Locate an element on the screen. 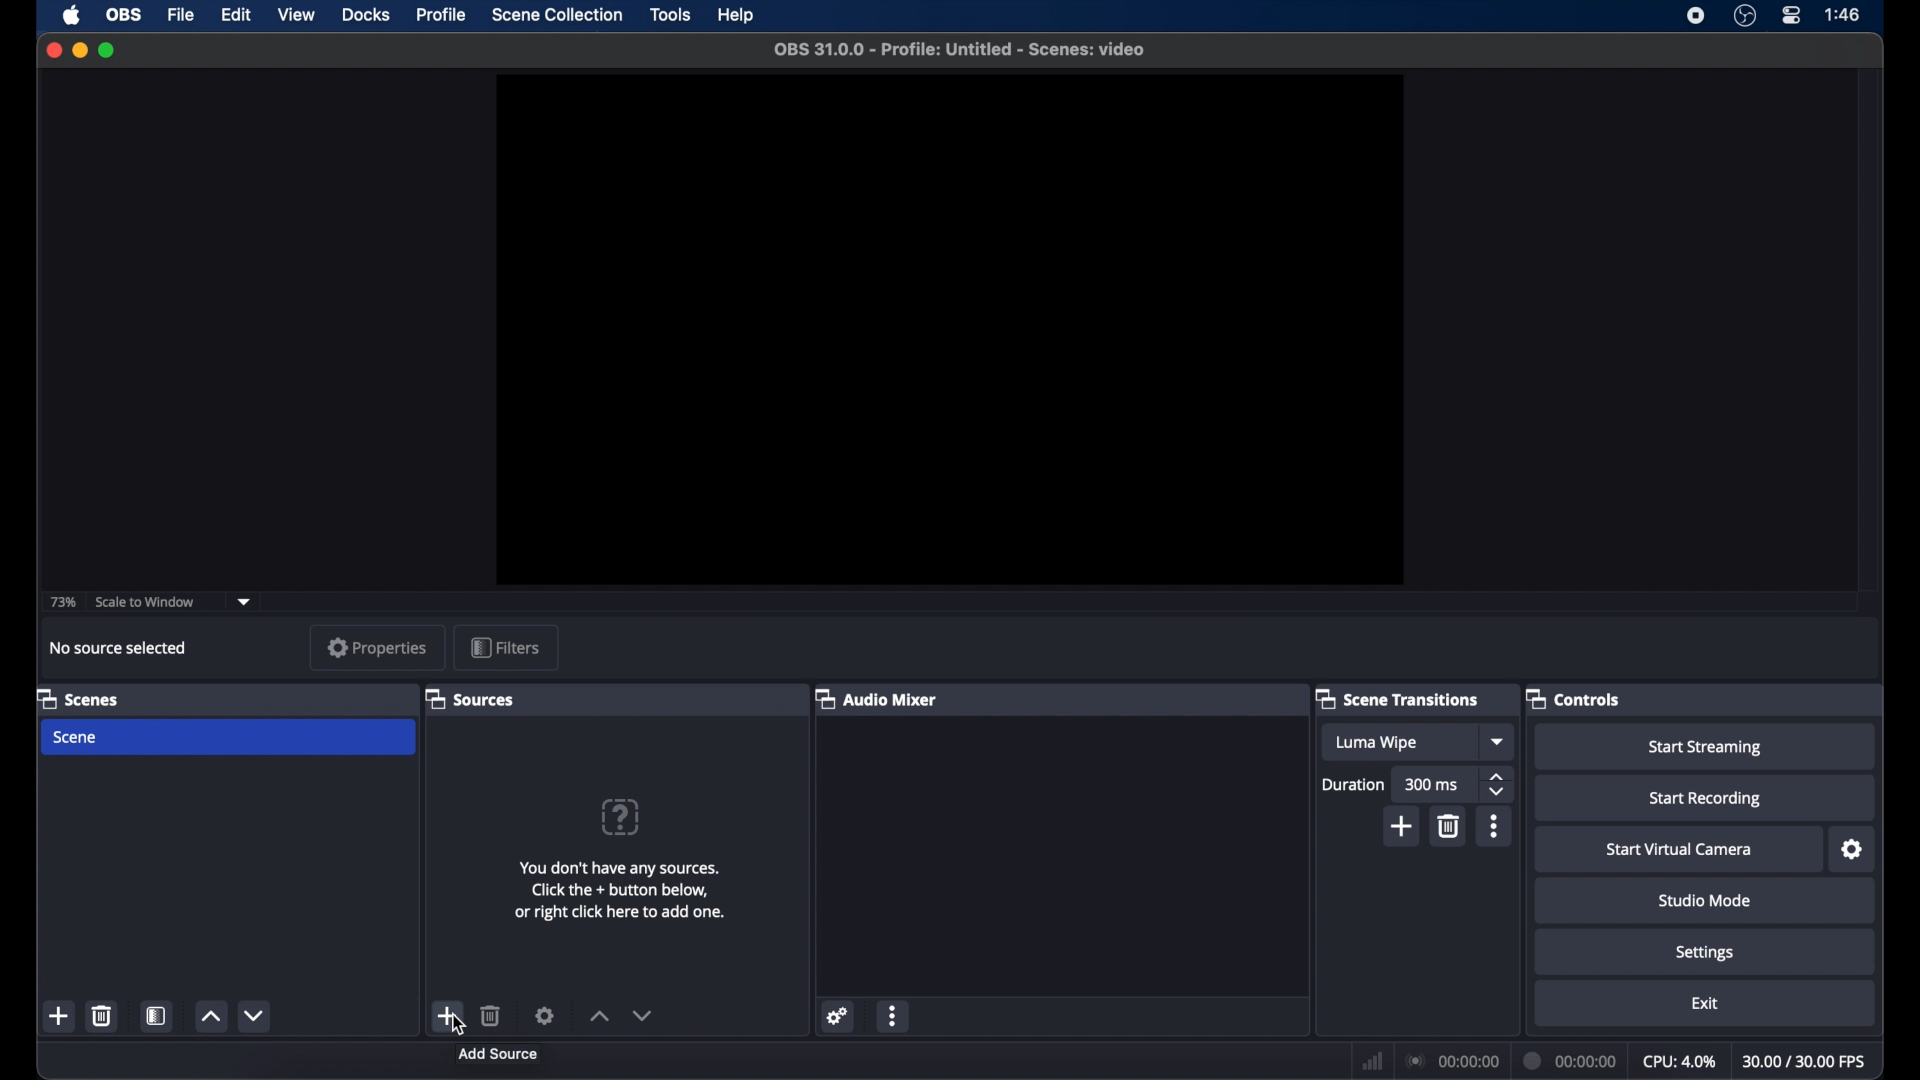 This screenshot has height=1080, width=1920. cursor is located at coordinates (457, 1029).